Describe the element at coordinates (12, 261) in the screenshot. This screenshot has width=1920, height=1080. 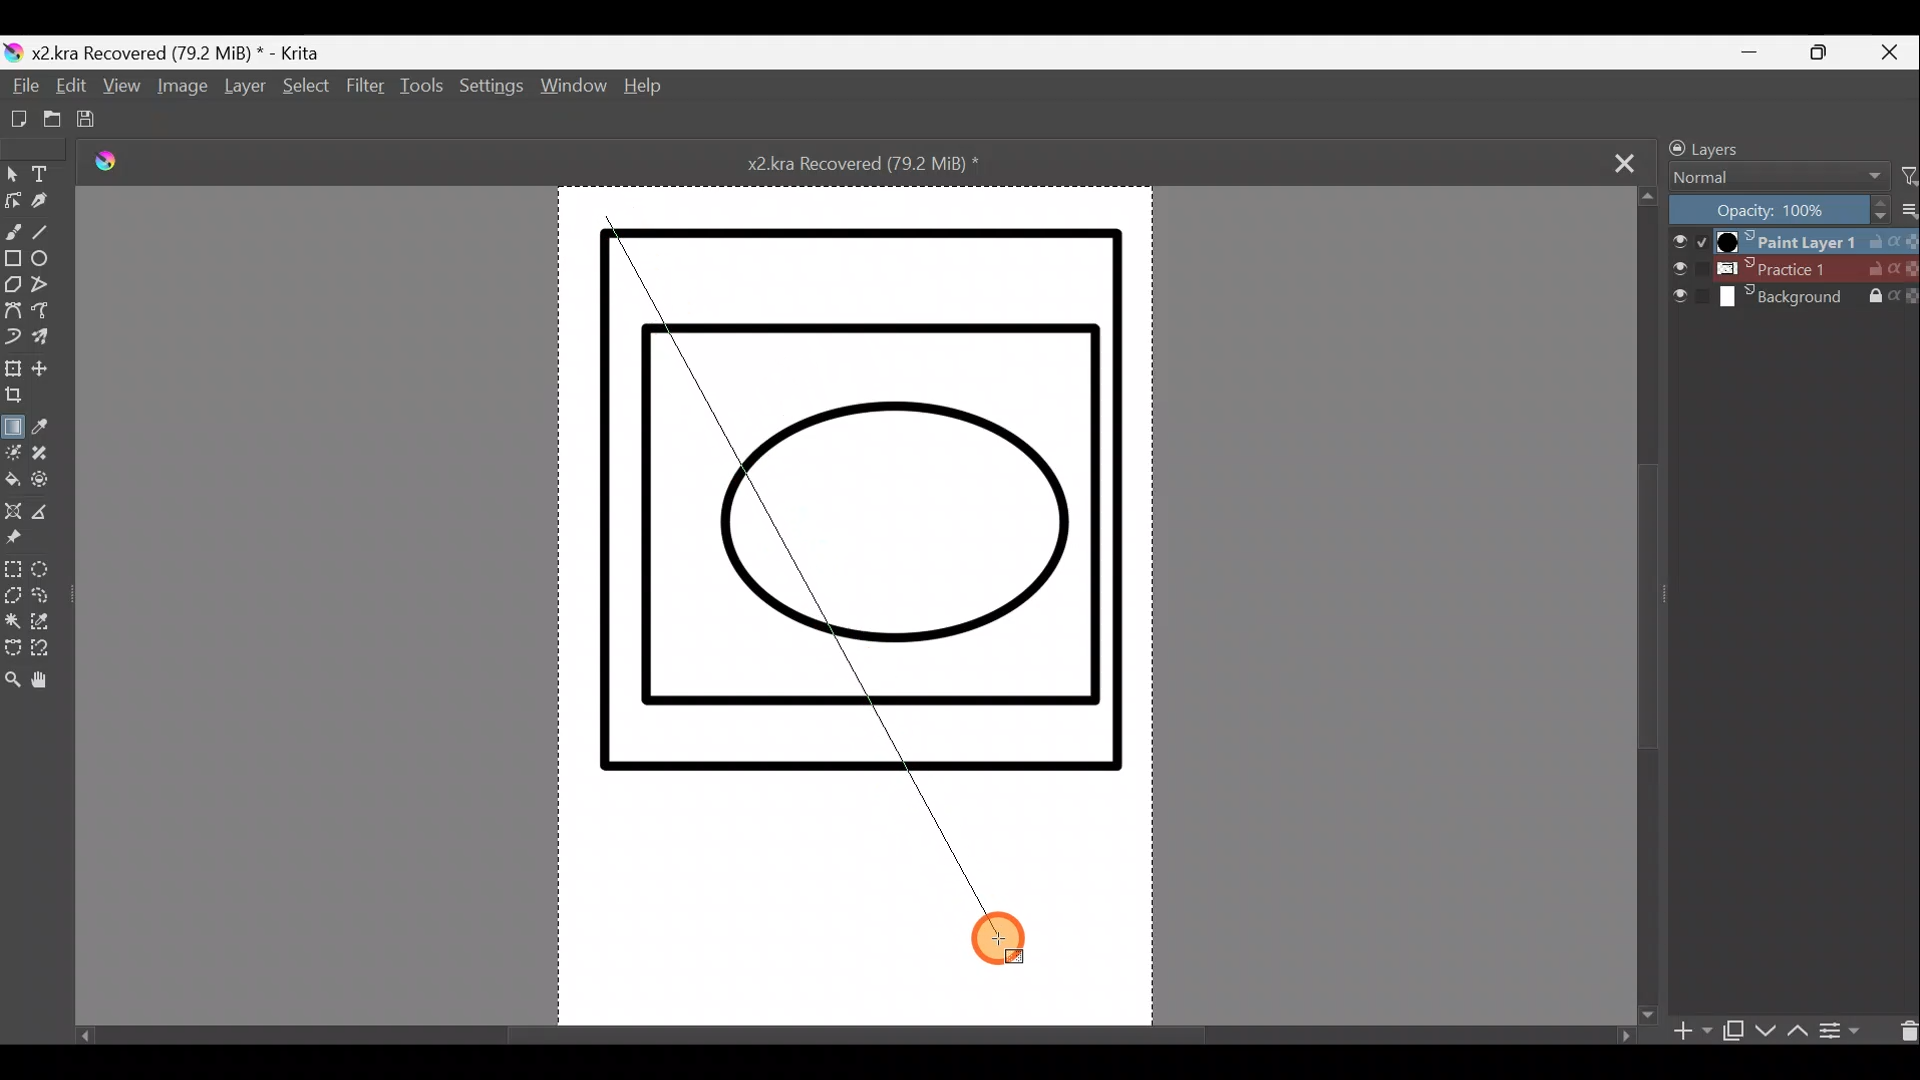
I see `Rectangle tool` at that location.